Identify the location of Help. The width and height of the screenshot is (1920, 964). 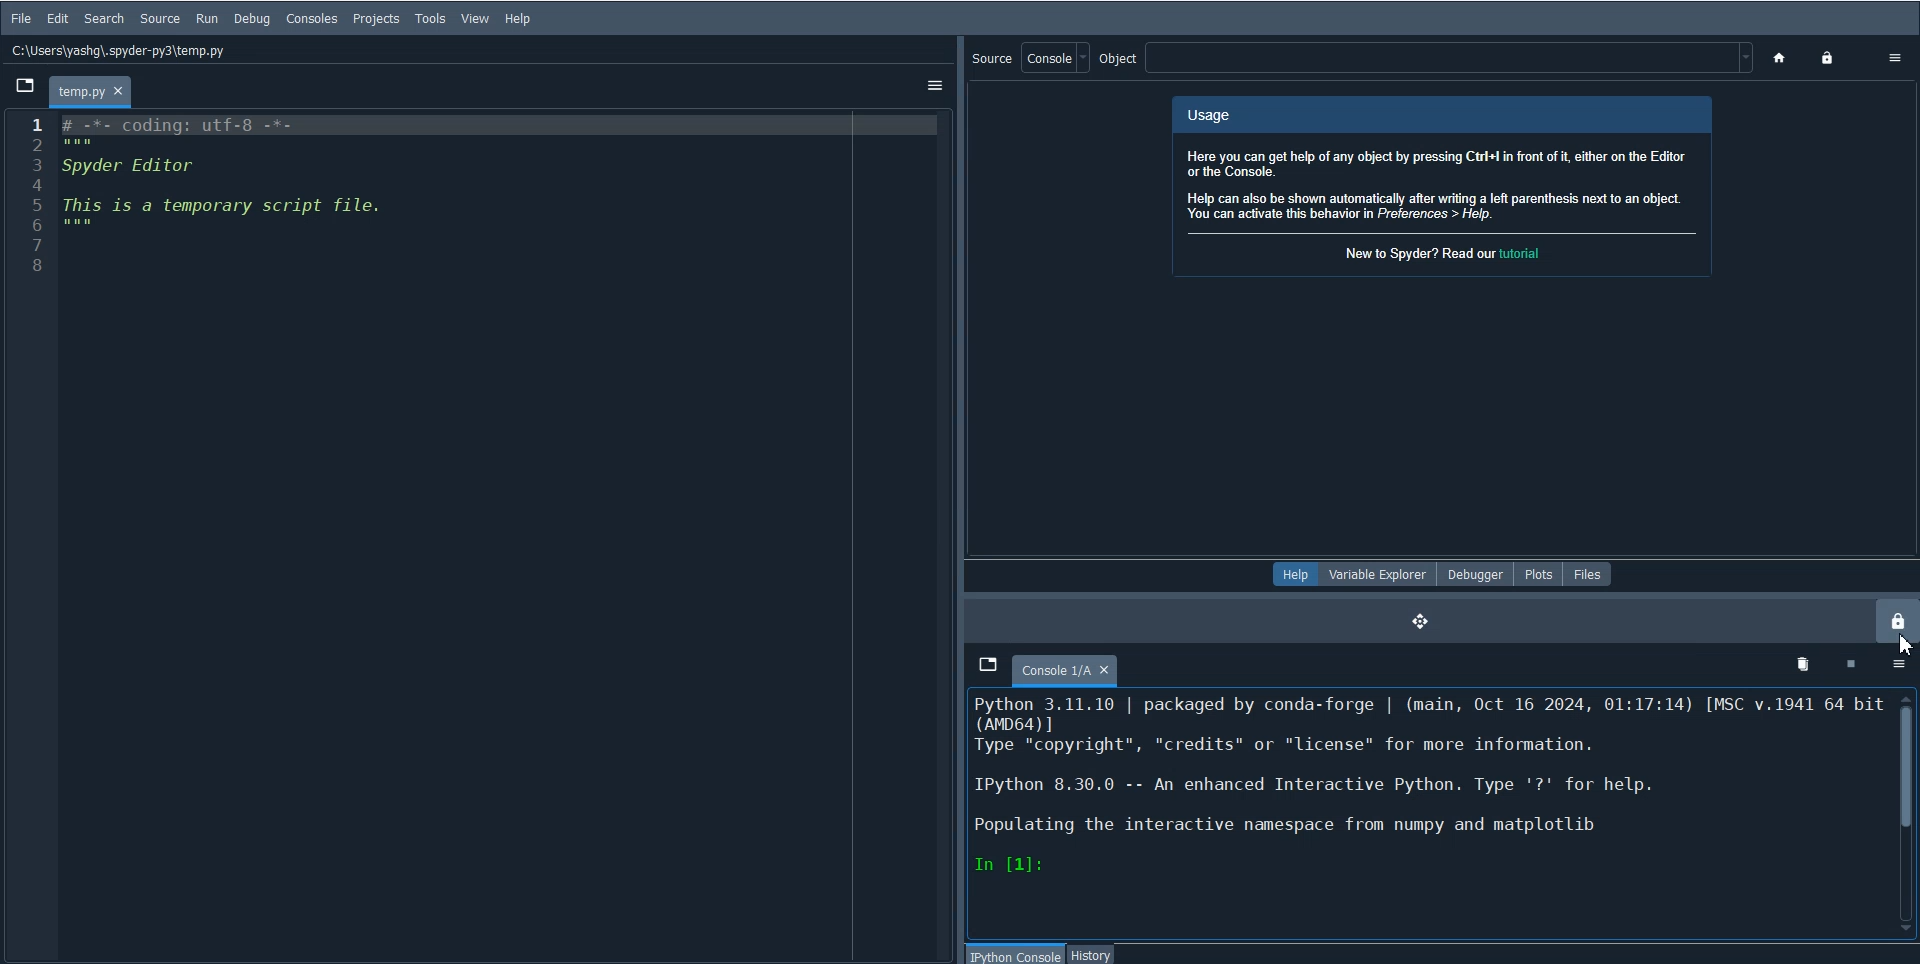
(517, 18).